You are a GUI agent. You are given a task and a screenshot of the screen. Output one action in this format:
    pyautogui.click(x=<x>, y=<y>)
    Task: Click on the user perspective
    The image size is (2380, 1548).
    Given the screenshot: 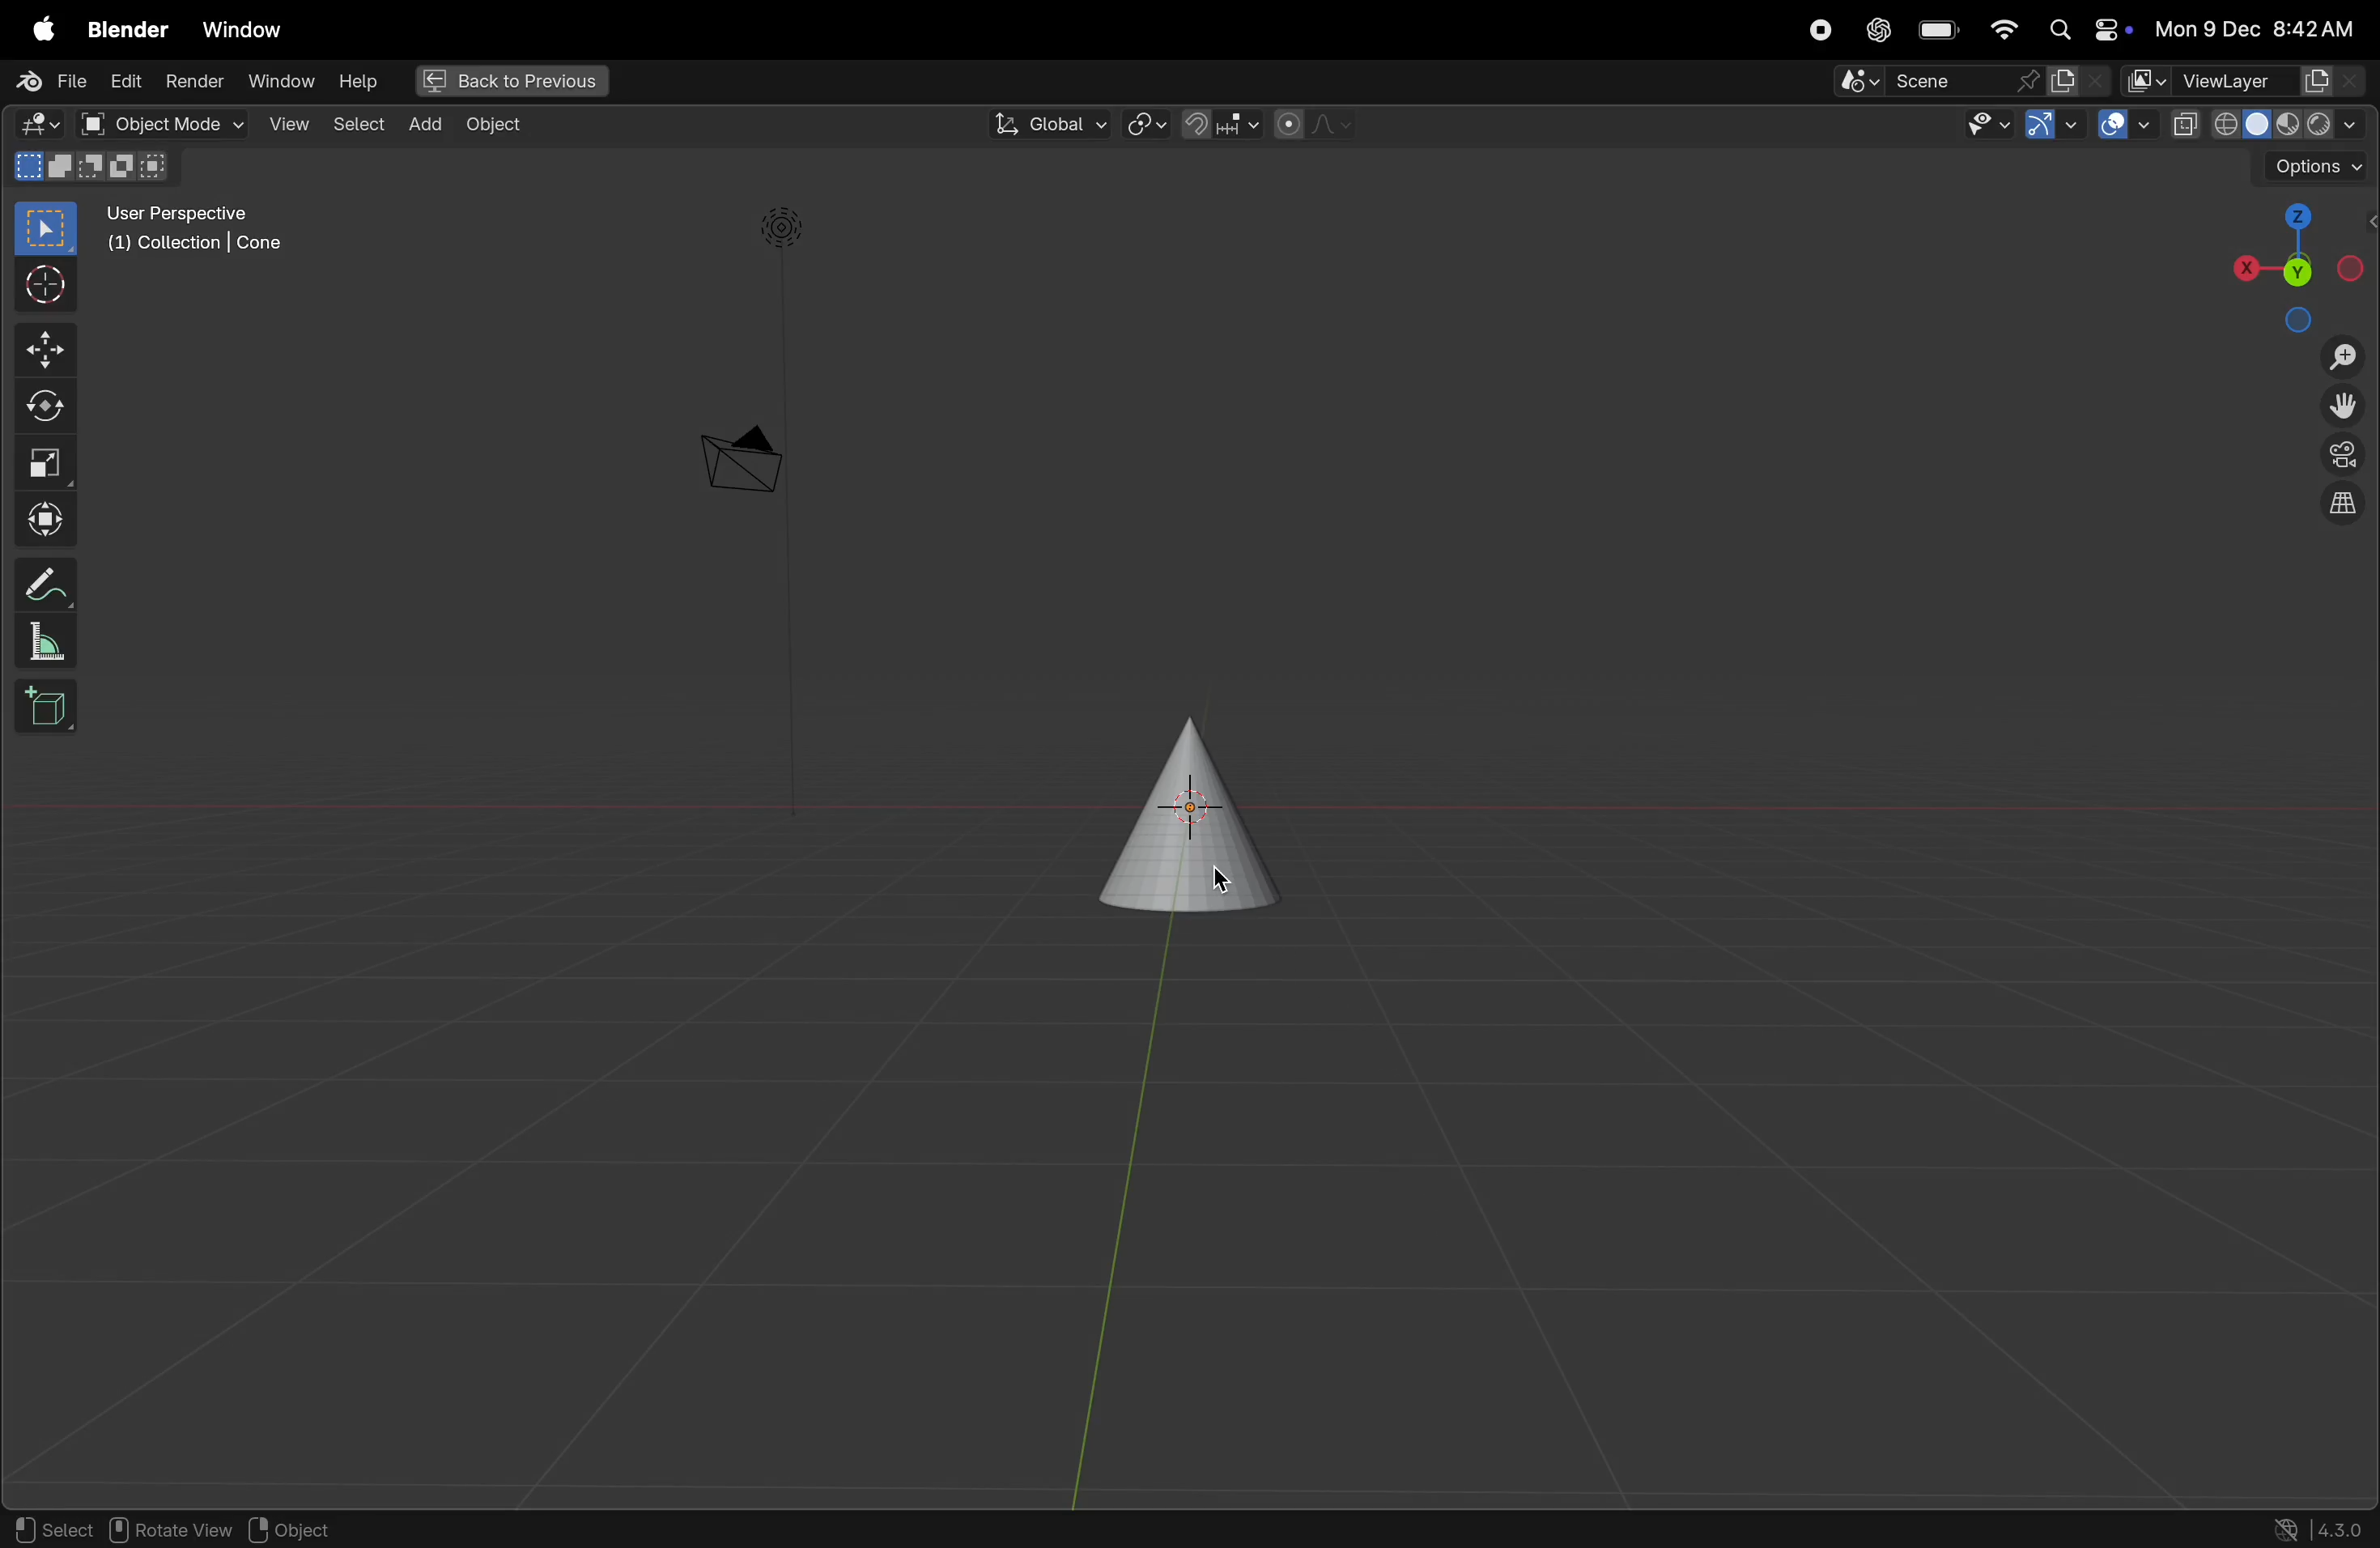 What is the action you would take?
    pyautogui.click(x=198, y=226)
    